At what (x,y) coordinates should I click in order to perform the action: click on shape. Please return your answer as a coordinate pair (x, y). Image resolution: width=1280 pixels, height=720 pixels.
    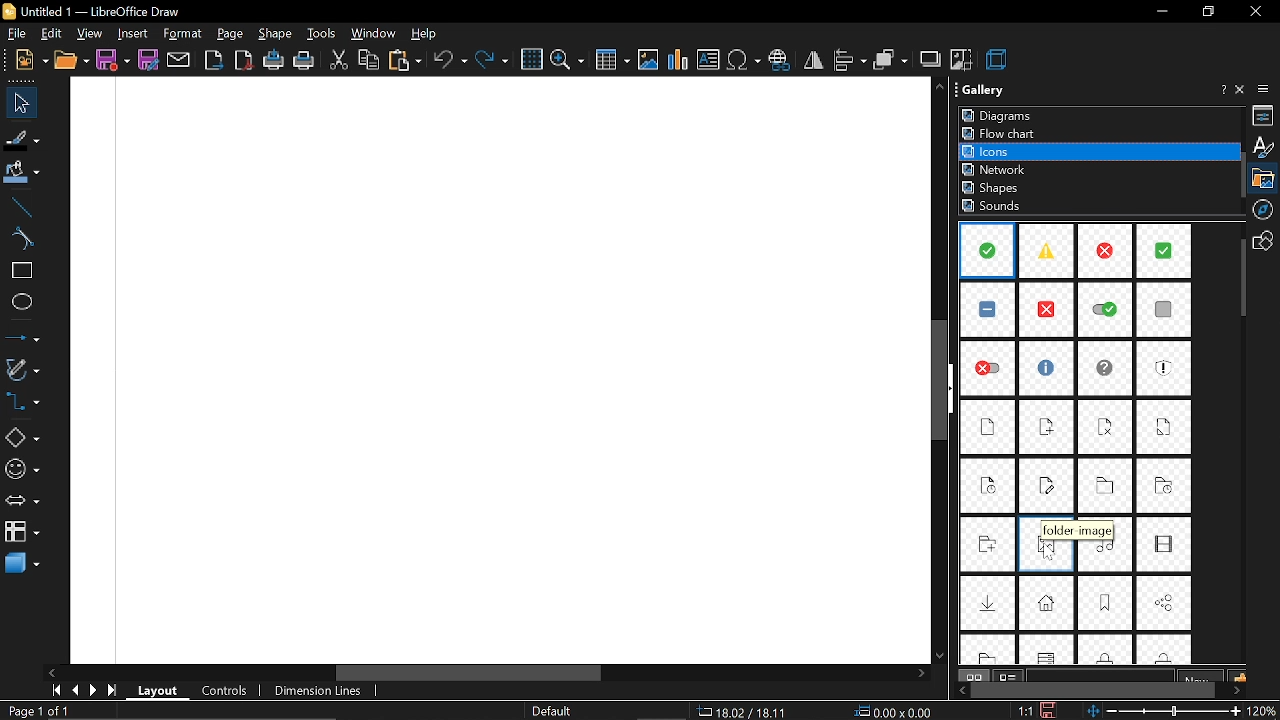
    Looking at the image, I should click on (275, 33).